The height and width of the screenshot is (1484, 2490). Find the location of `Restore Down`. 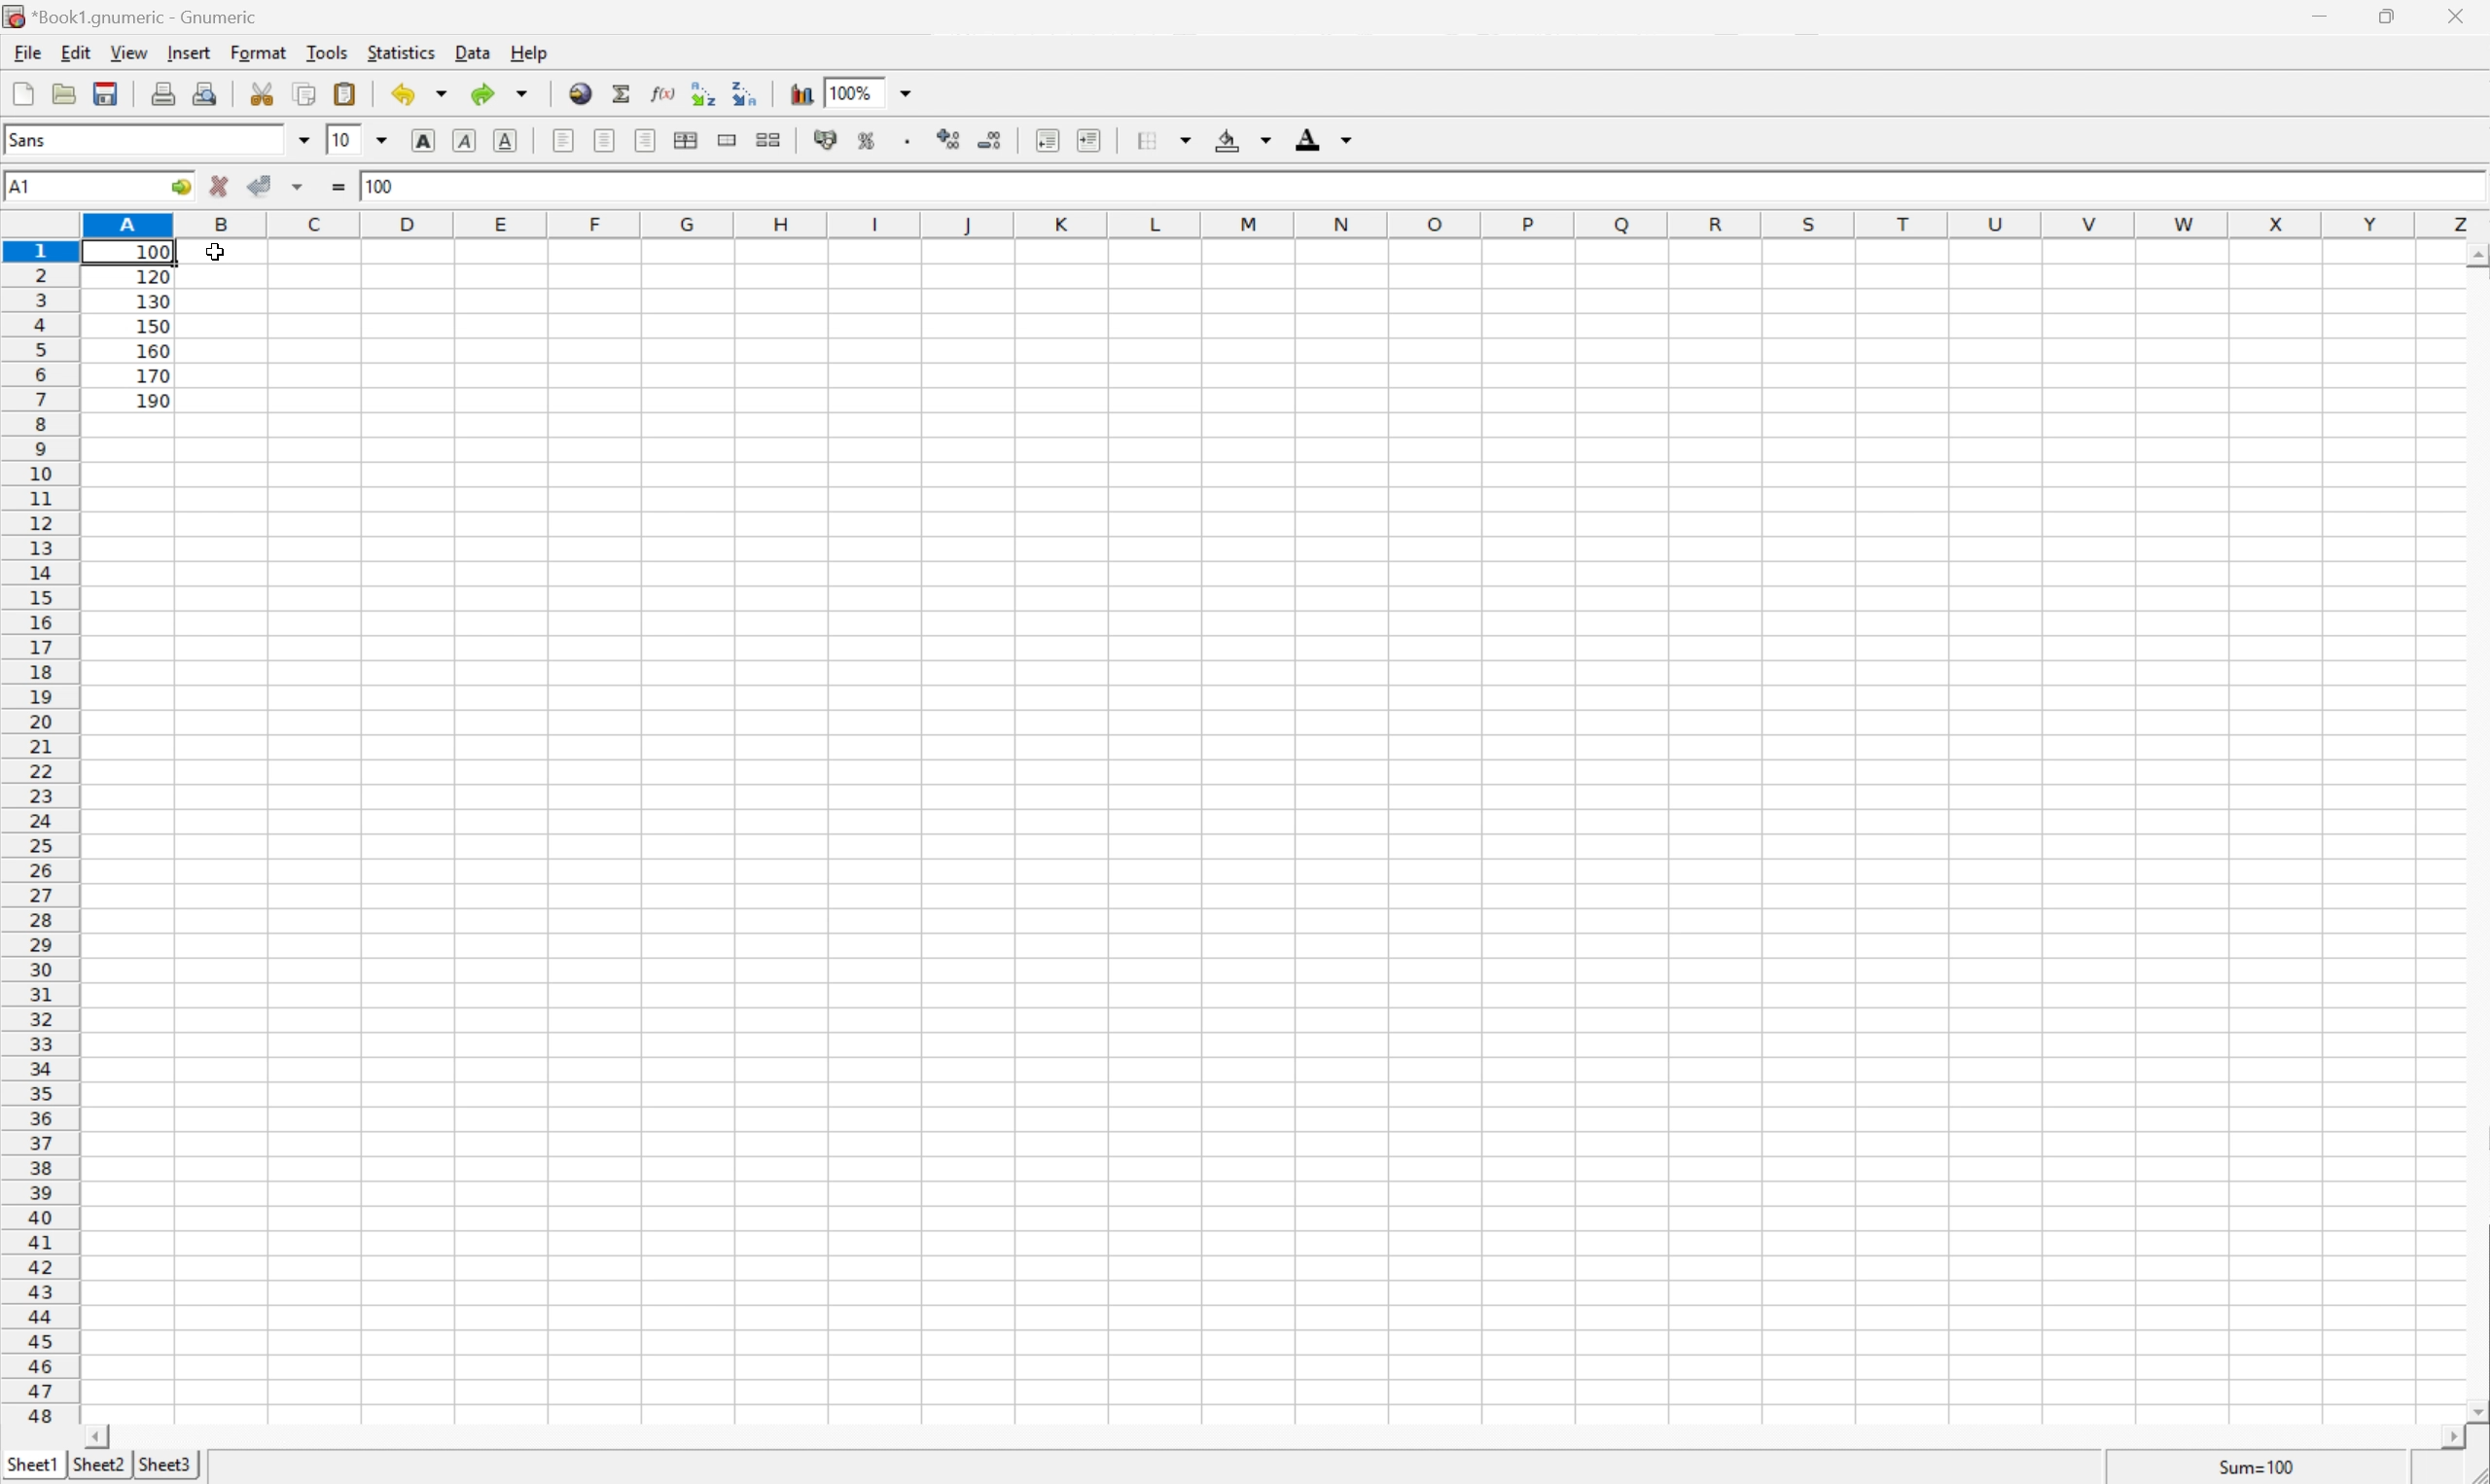

Restore Down is located at coordinates (2386, 17).